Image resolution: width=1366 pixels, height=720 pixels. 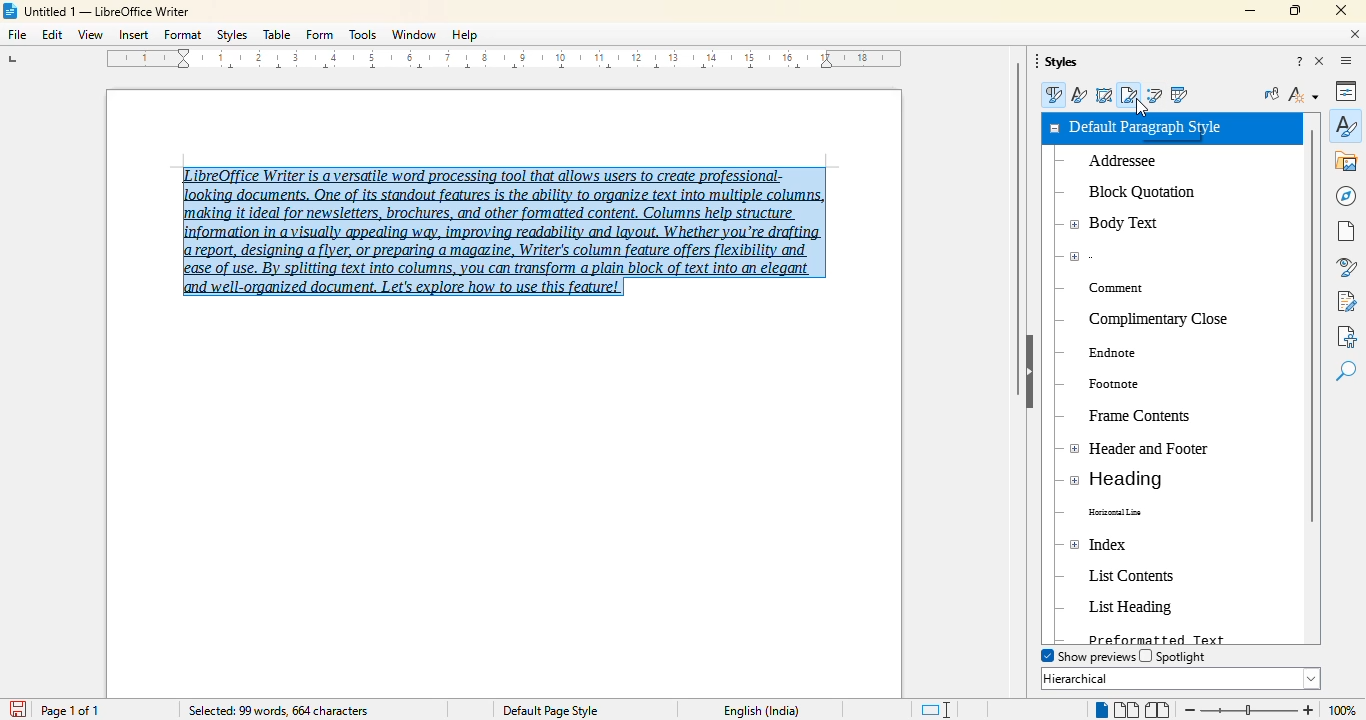 I want to click on table styles, so click(x=1178, y=94).